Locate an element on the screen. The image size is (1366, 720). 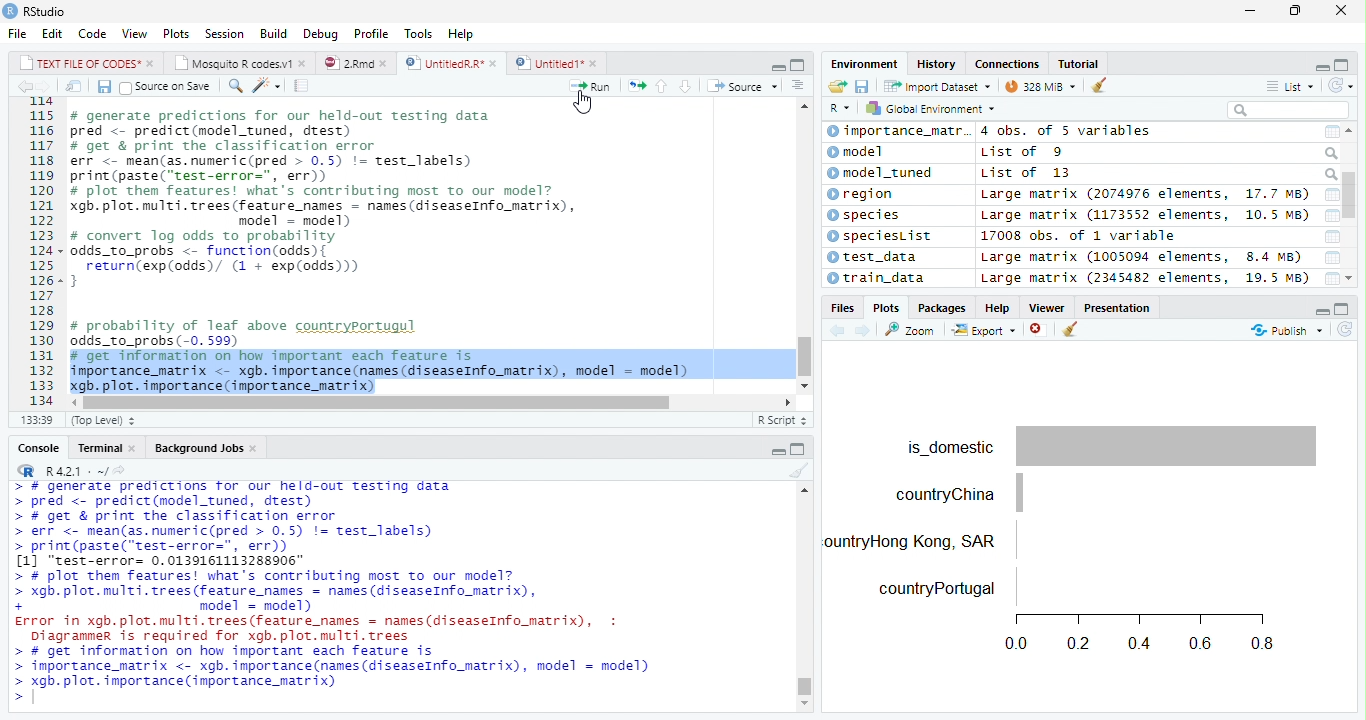
Viewer is located at coordinates (1049, 307).